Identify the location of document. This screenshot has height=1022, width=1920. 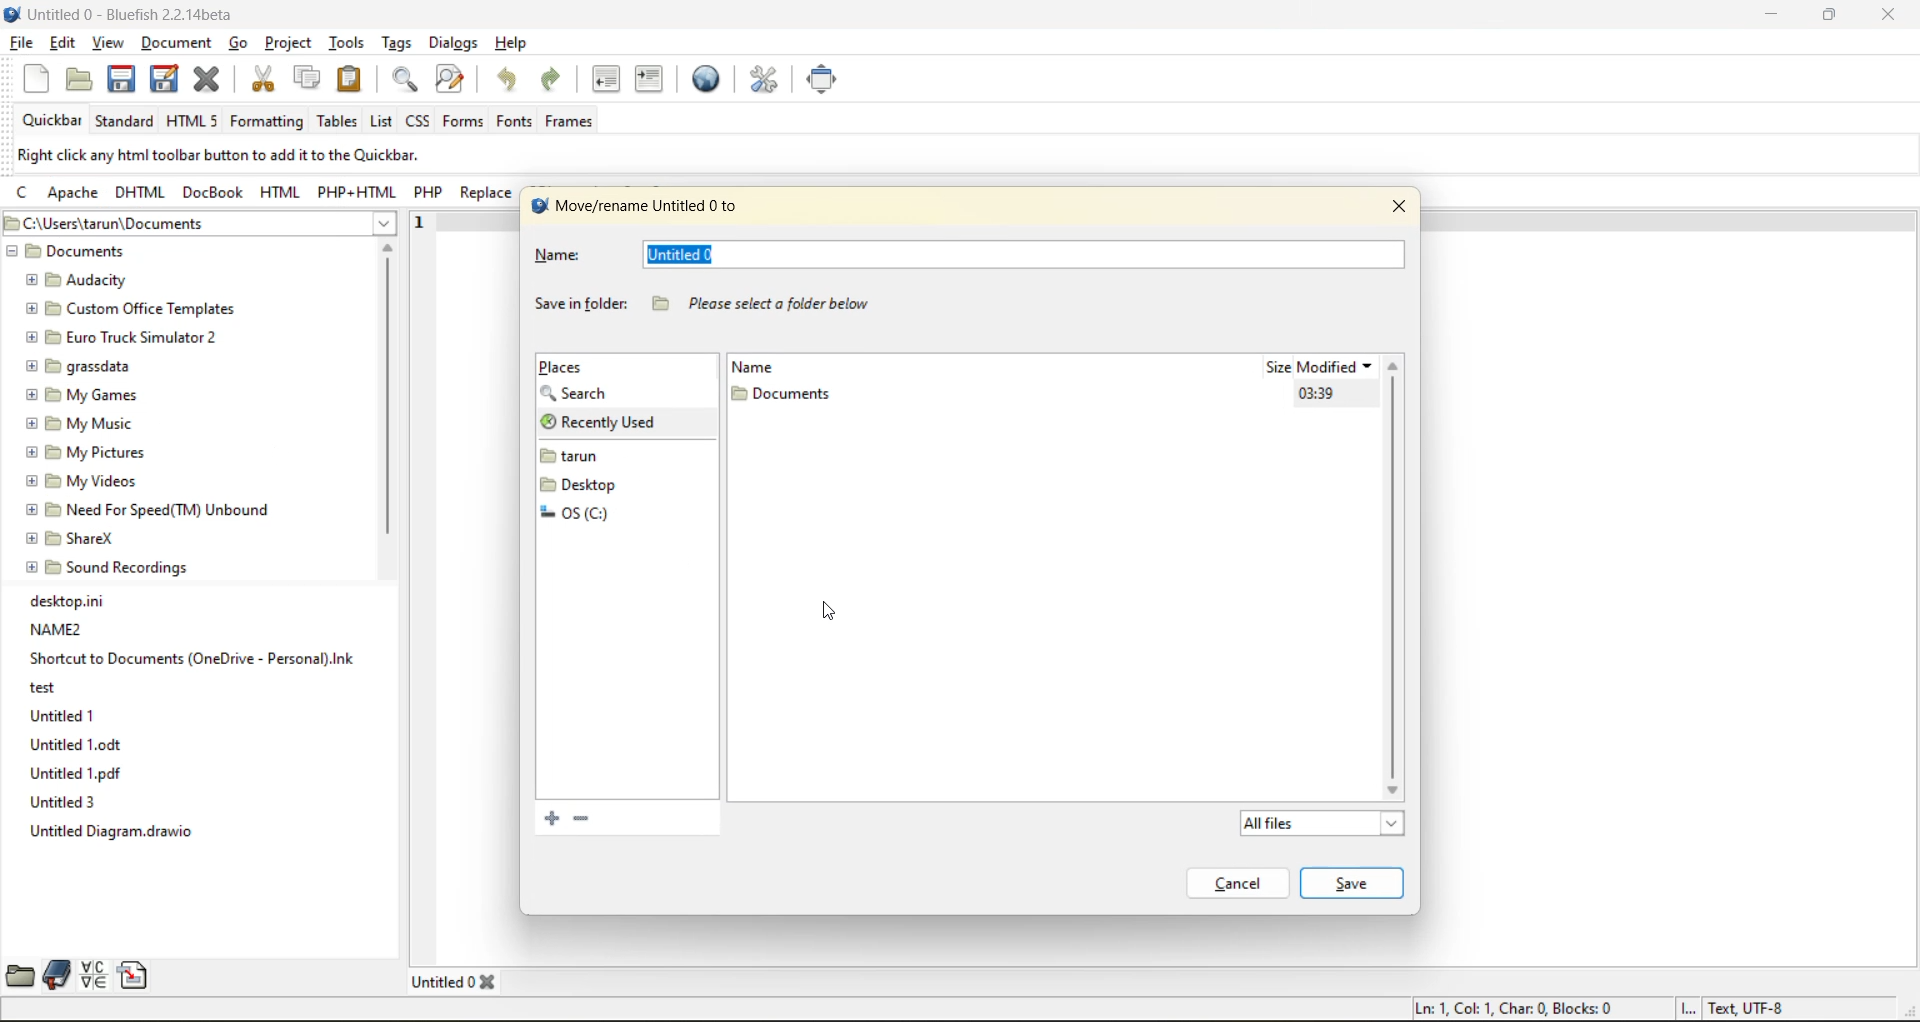
(174, 41).